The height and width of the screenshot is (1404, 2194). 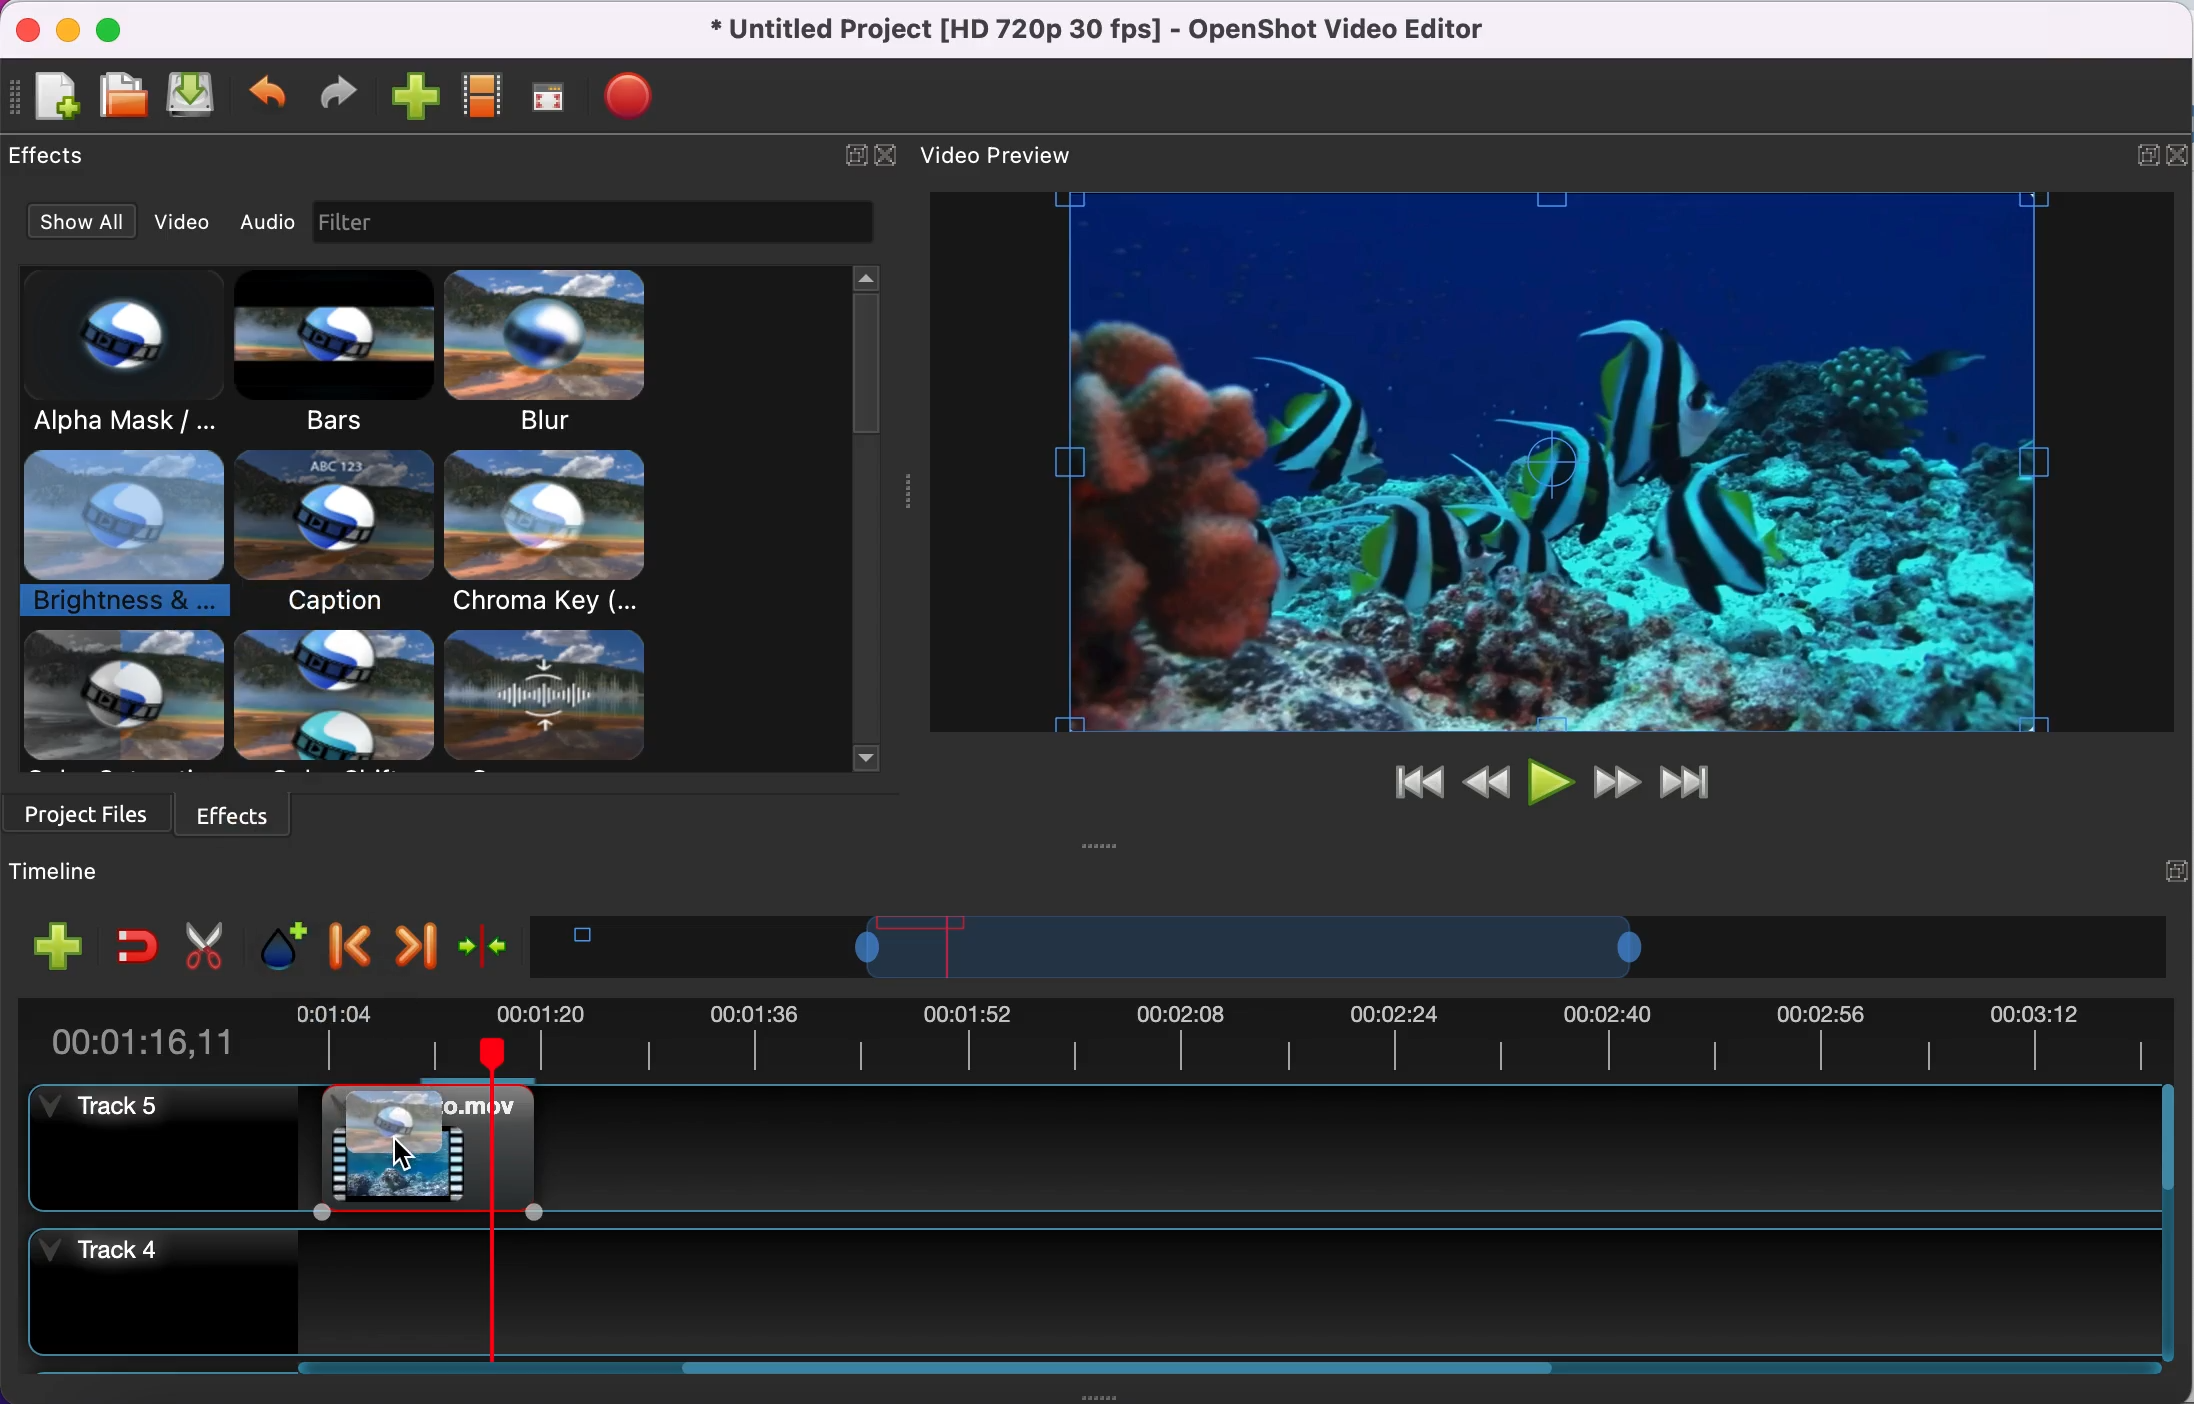 I want to click on close, so click(x=32, y=27).